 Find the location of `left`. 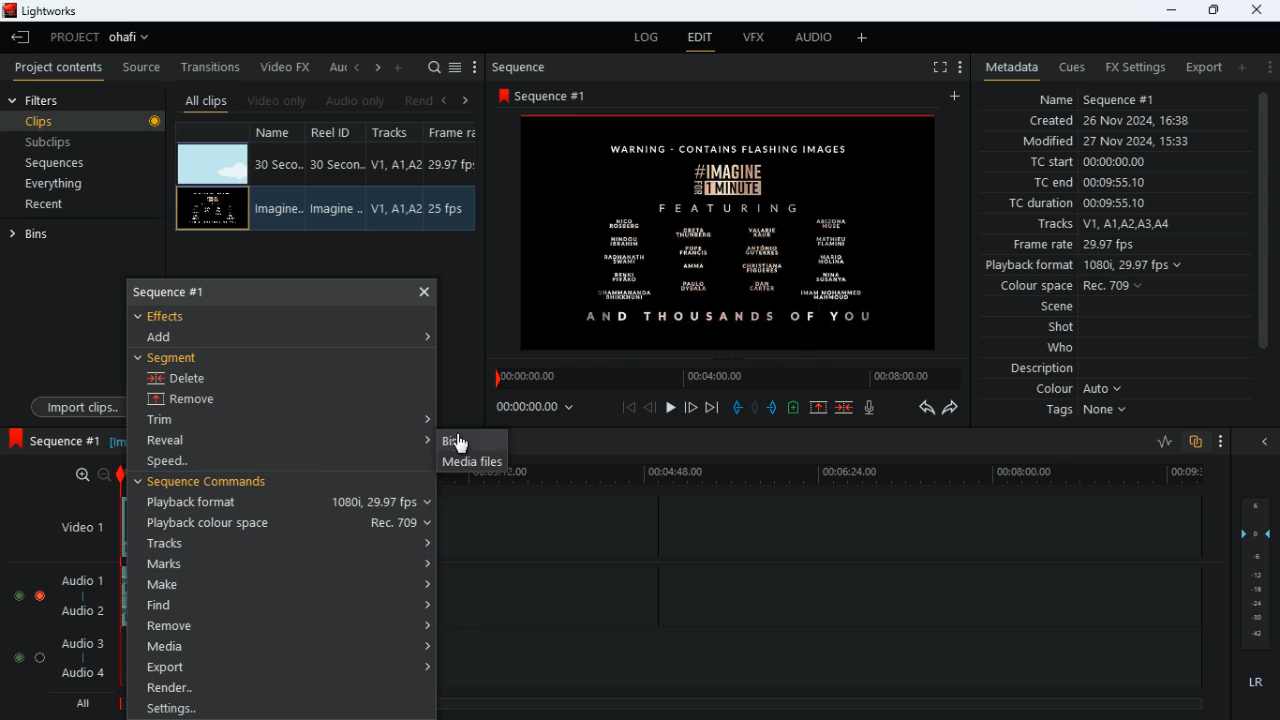

left is located at coordinates (450, 99).